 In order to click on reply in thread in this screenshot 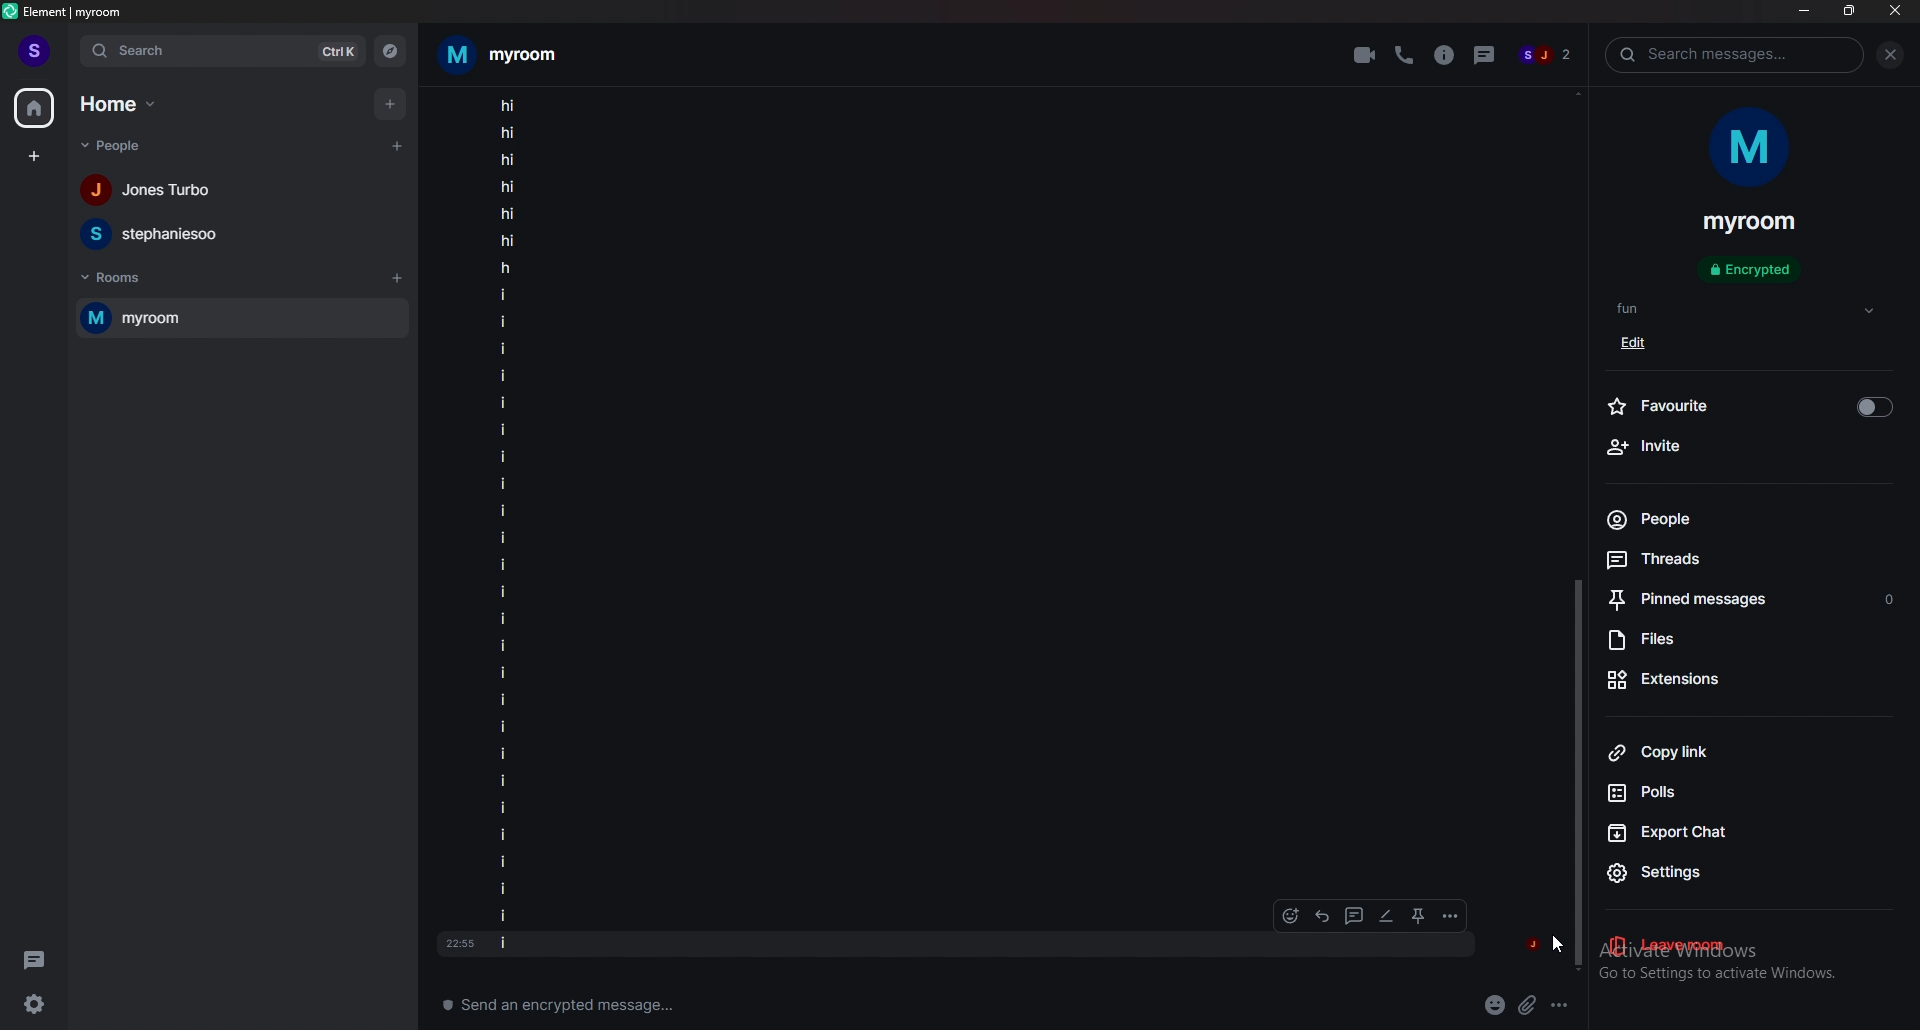, I will do `click(1354, 915)`.